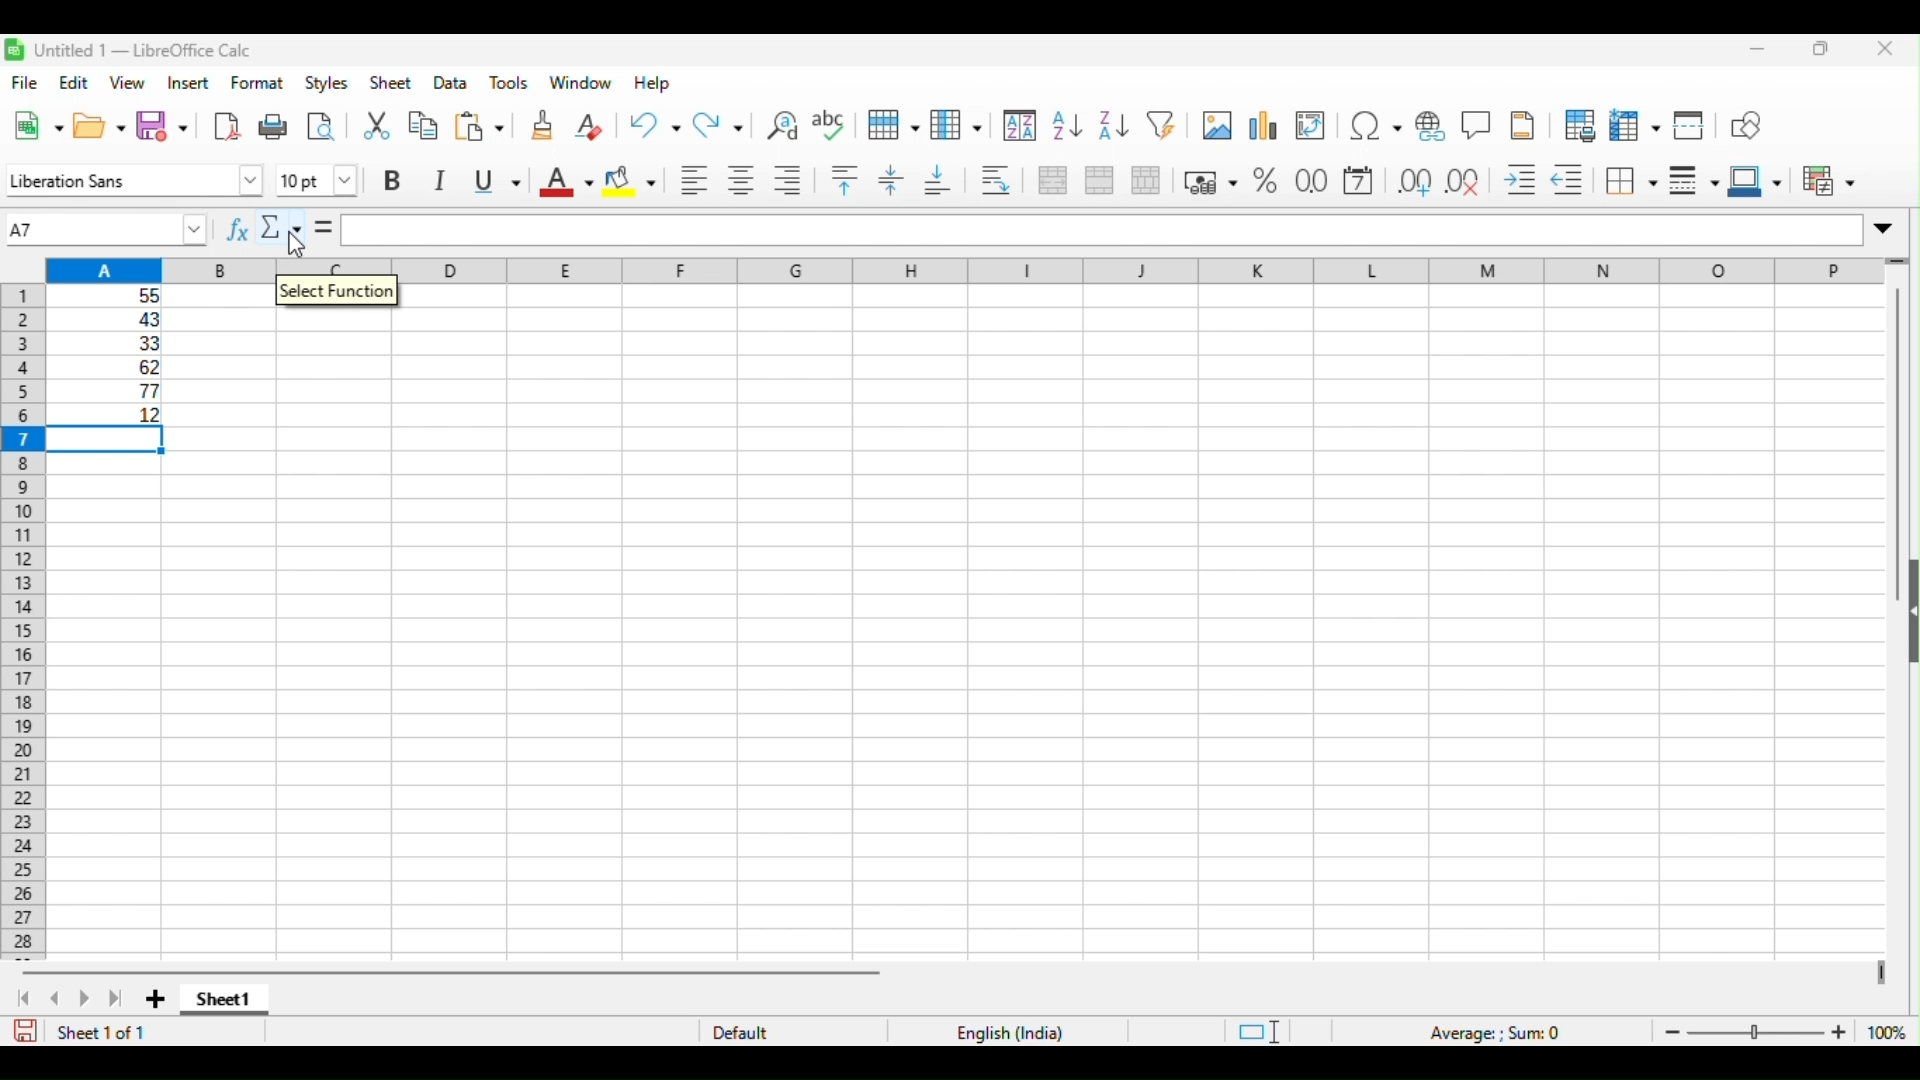  Describe the element at coordinates (652, 127) in the screenshot. I see `undo` at that location.